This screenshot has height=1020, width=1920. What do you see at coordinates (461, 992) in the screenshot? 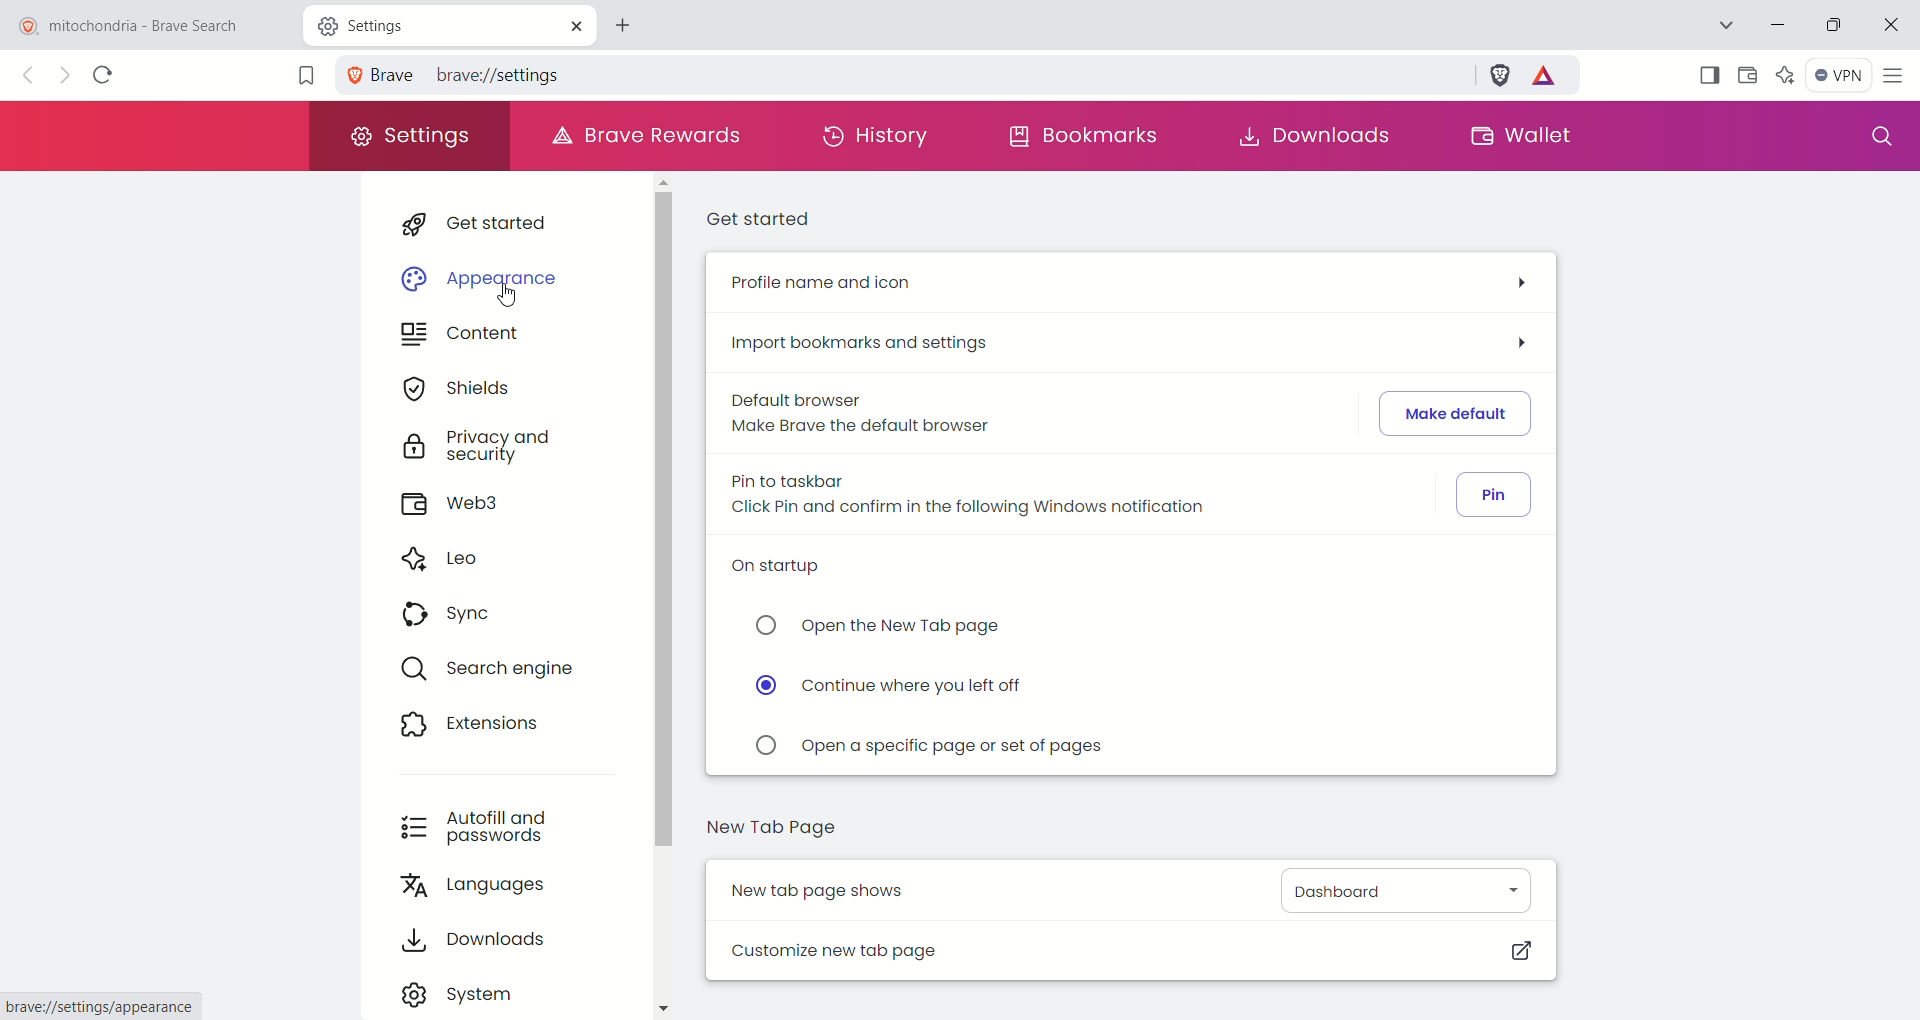
I see `system` at bounding box center [461, 992].